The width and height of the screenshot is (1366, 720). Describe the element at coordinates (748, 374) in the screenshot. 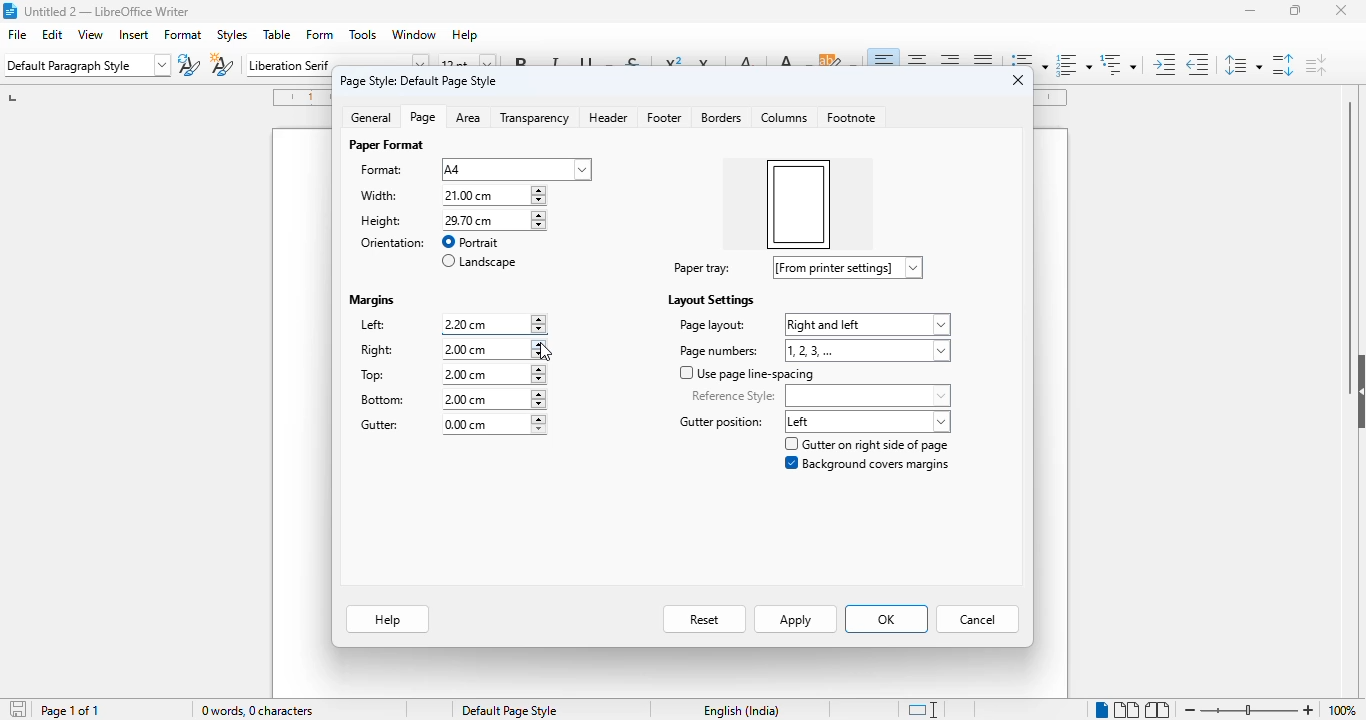

I see `use page line-spacing` at that location.